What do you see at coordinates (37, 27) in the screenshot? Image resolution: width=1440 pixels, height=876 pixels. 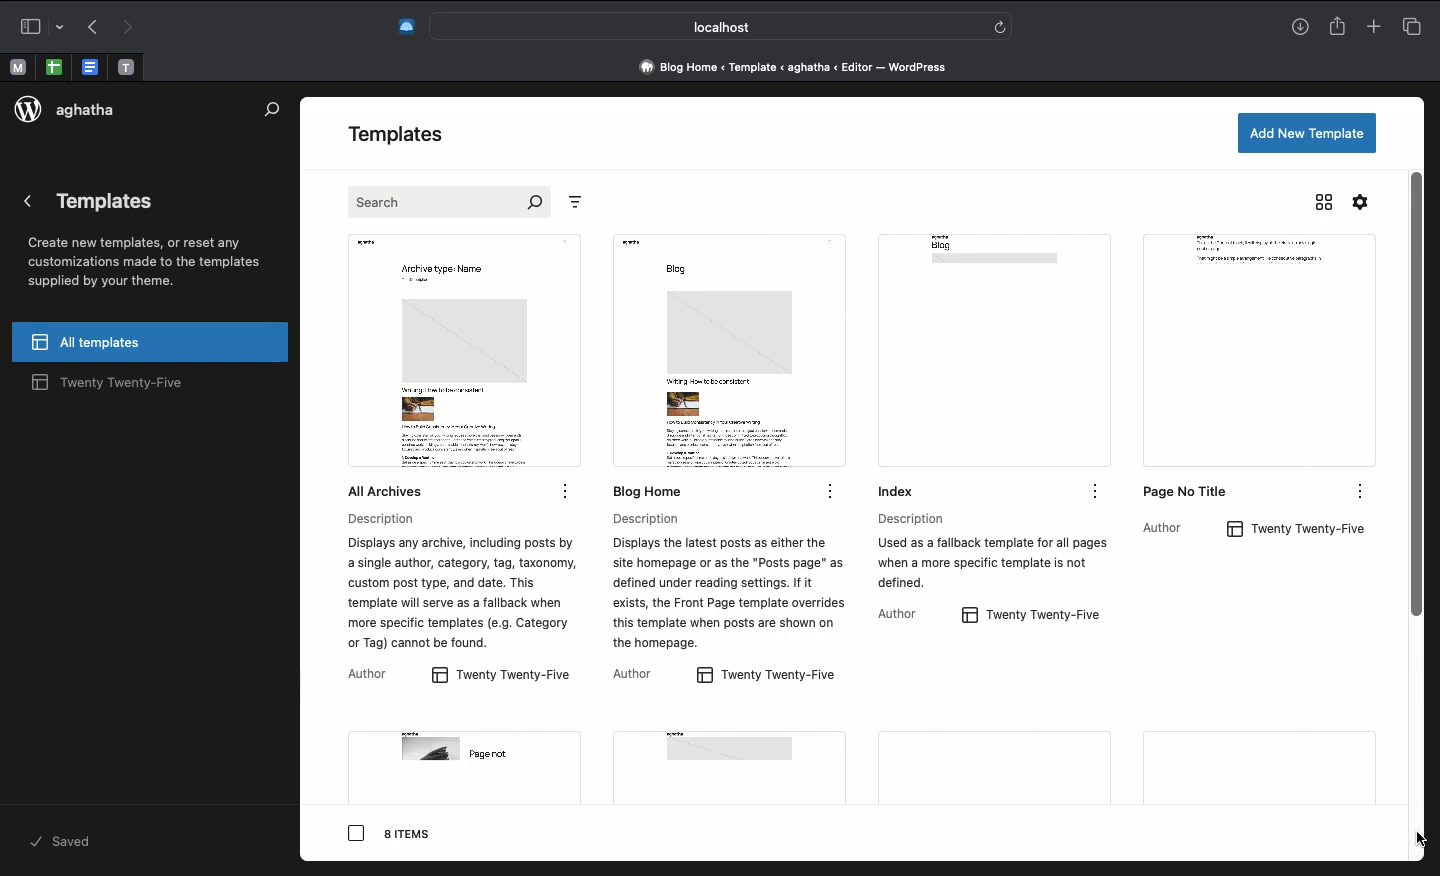 I see `Sidebar` at bounding box center [37, 27].